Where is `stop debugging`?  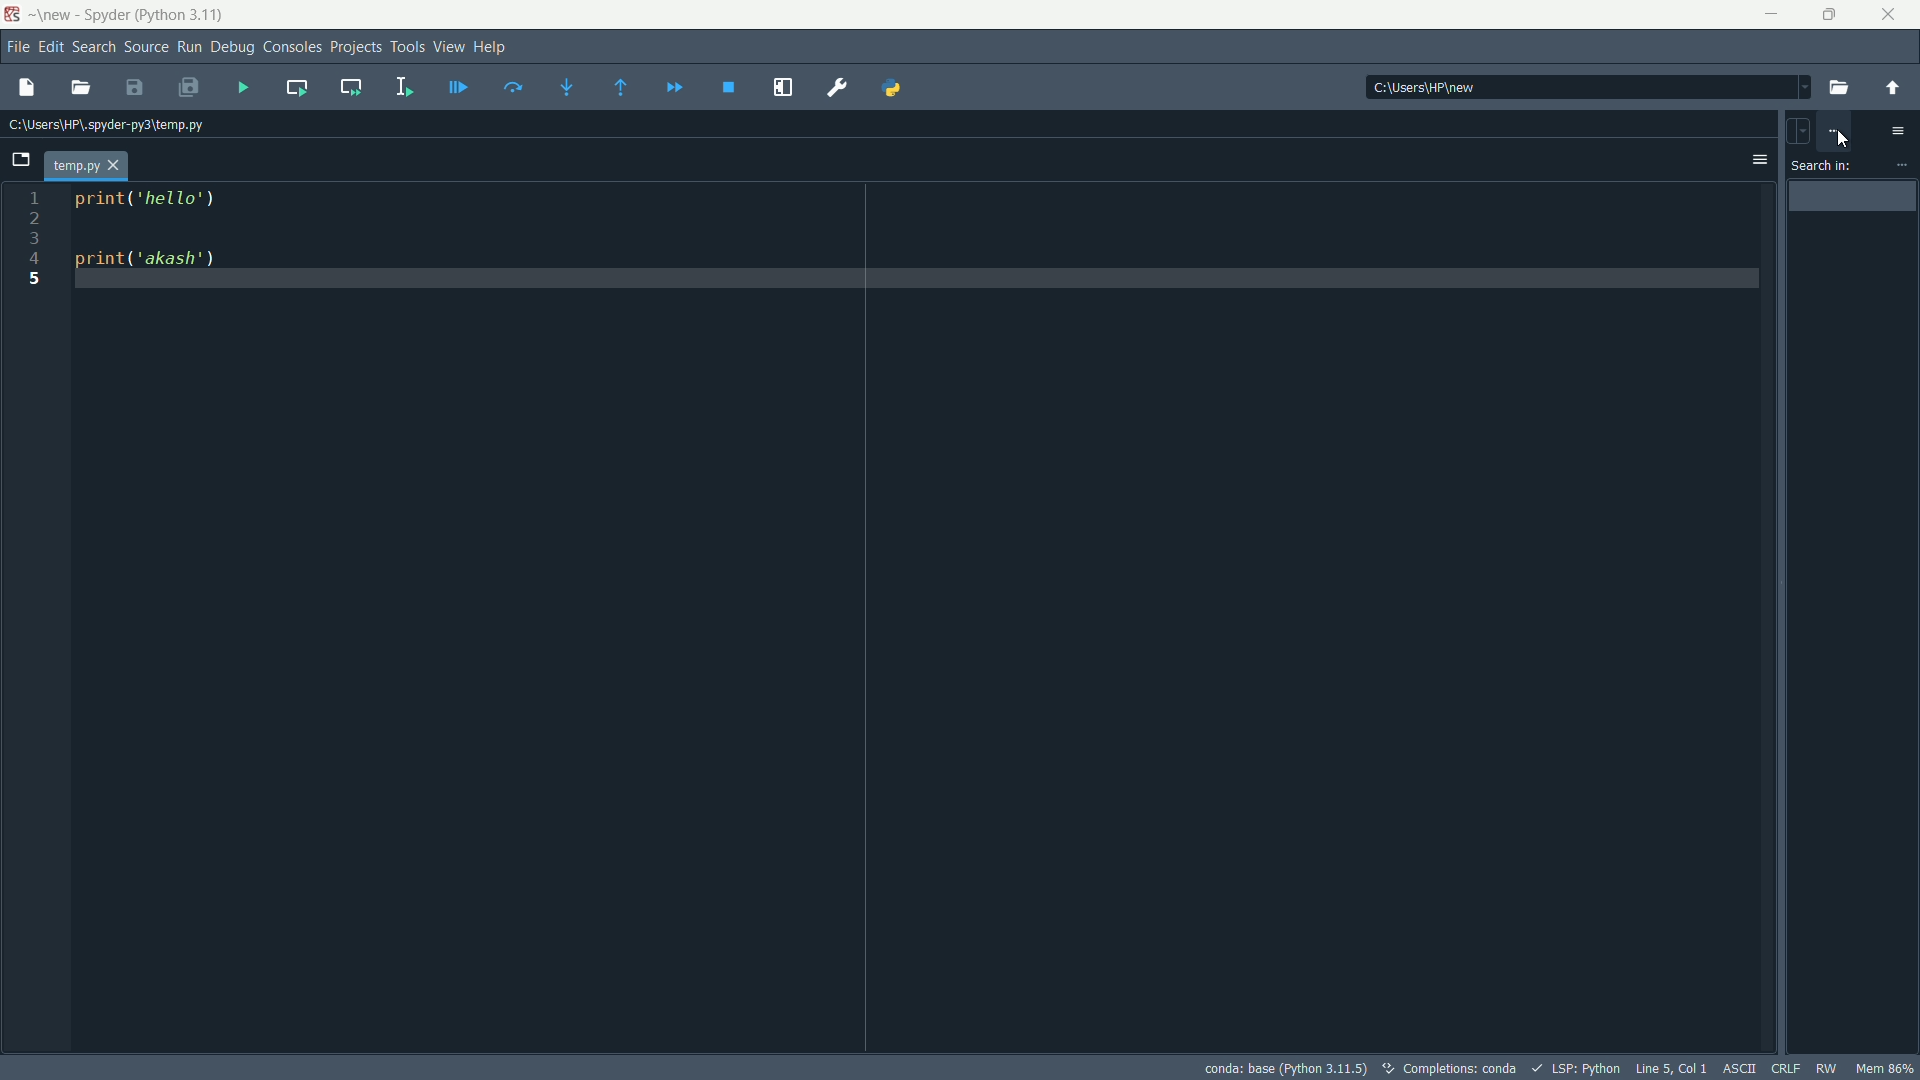
stop debugging is located at coordinates (728, 87).